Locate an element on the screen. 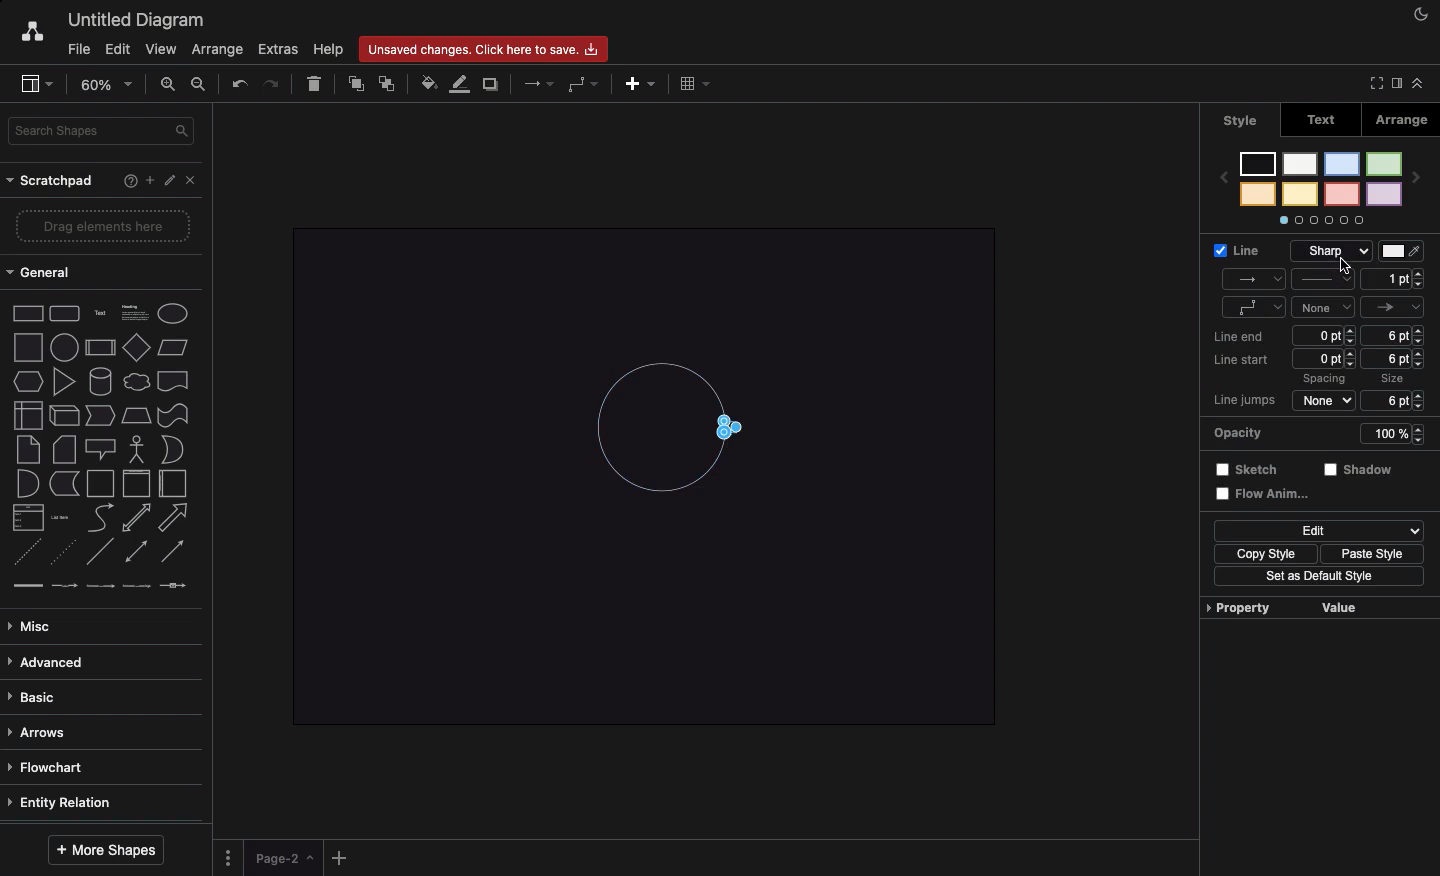 The width and height of the screenshot is (1440, 876). Line start is located at coordinates (1247, 361).